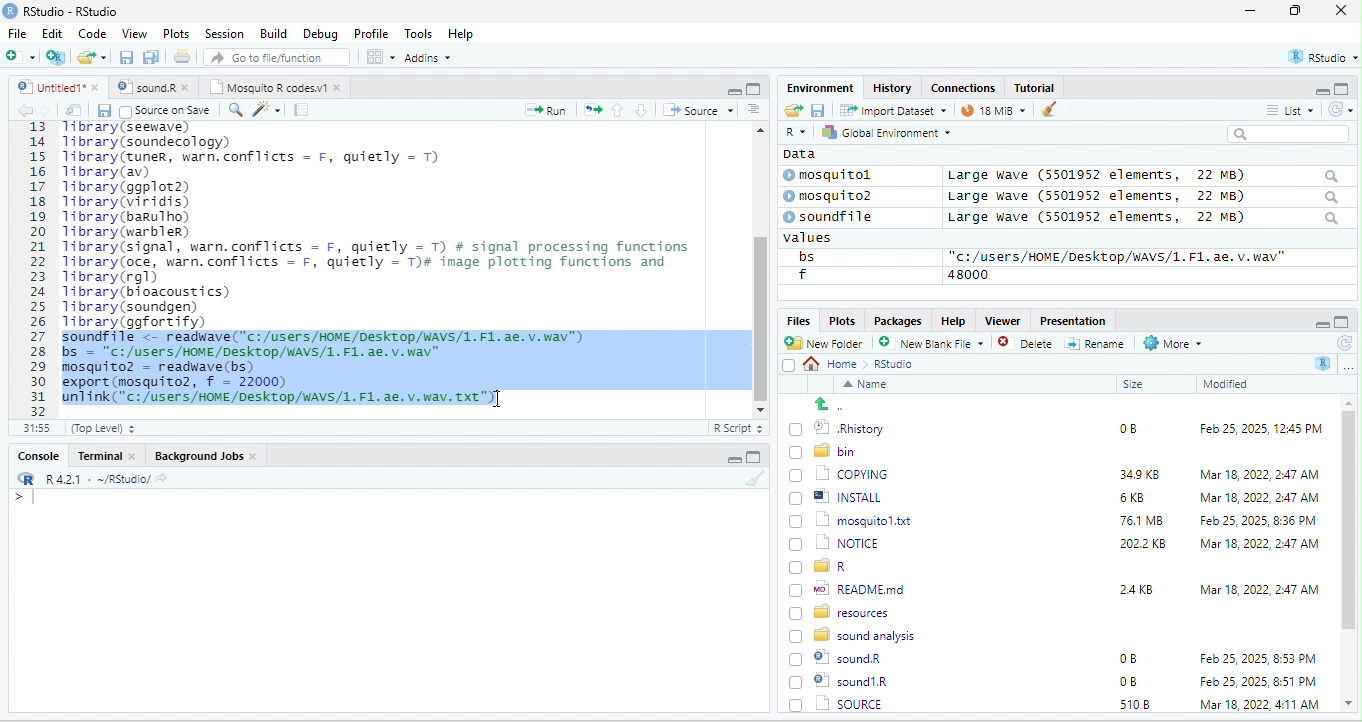 The width and height of the screenshot is (1362, 722). I want to click on minimize, so click(1250, 12).